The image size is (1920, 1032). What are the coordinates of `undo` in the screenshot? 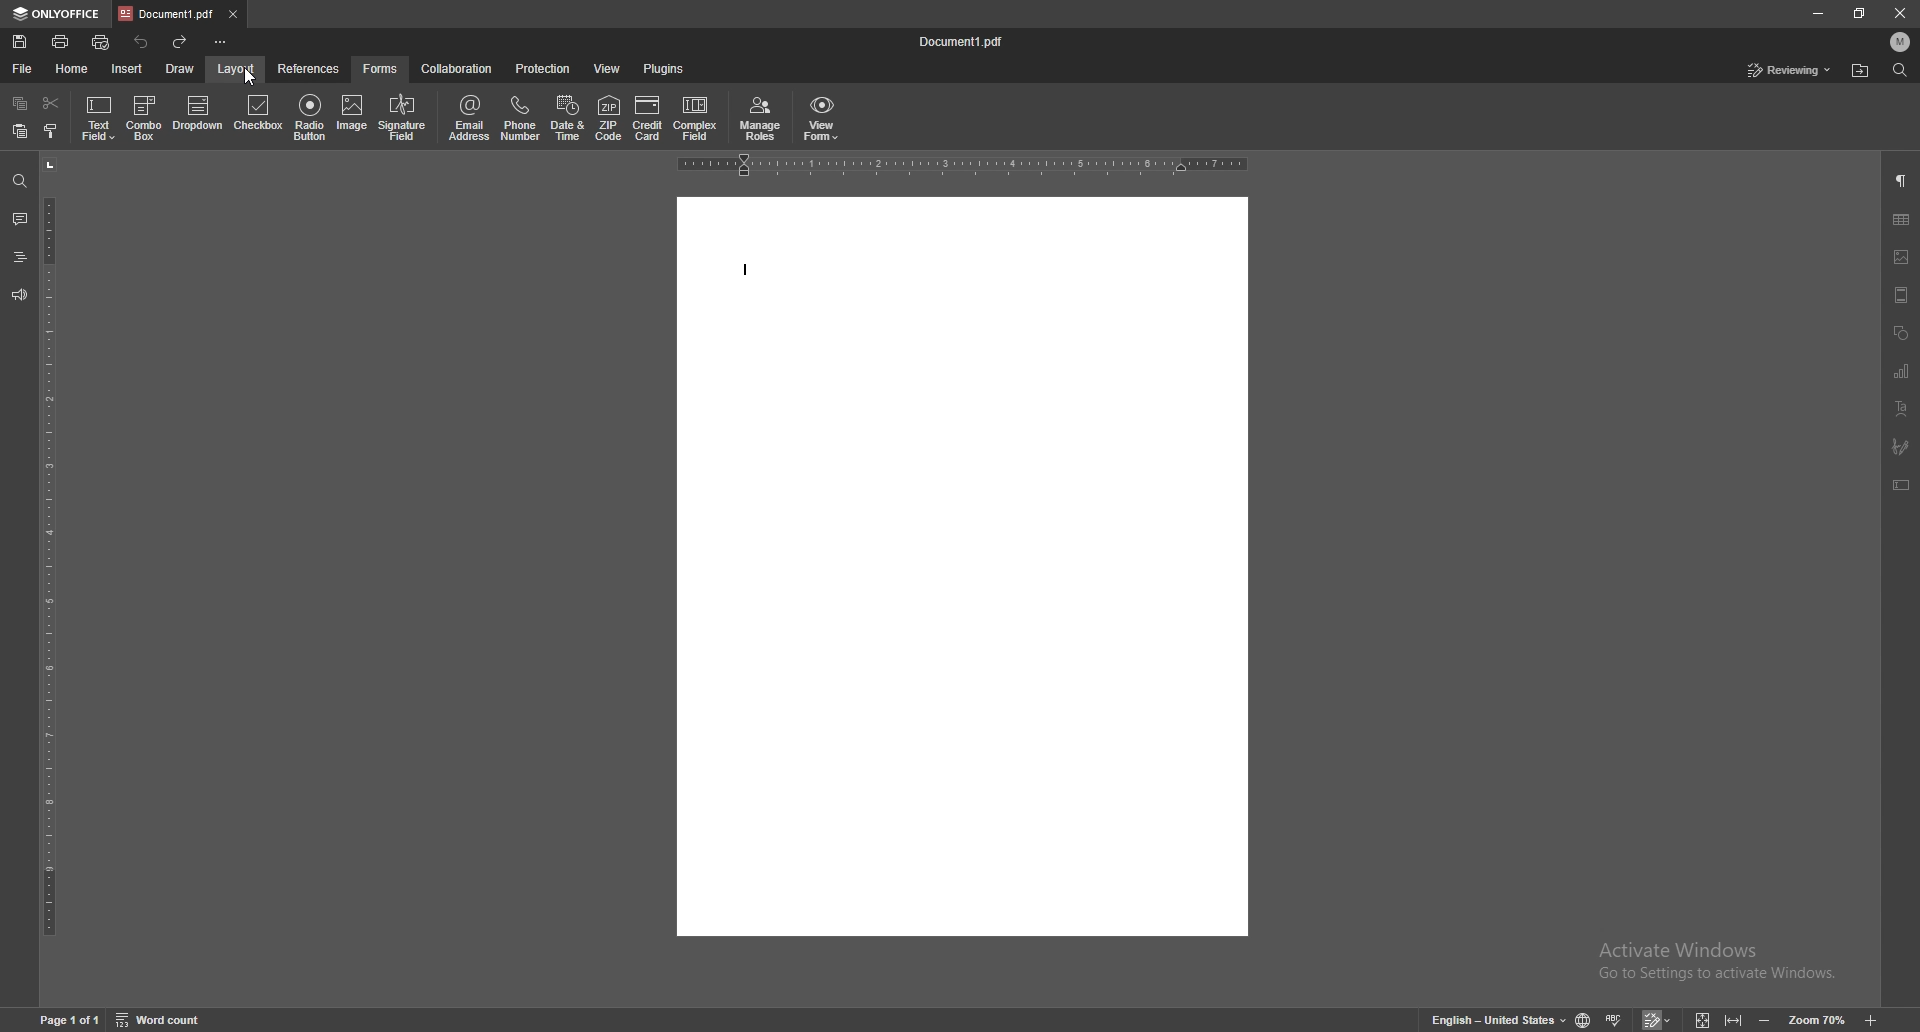 It's located at (142, 42).